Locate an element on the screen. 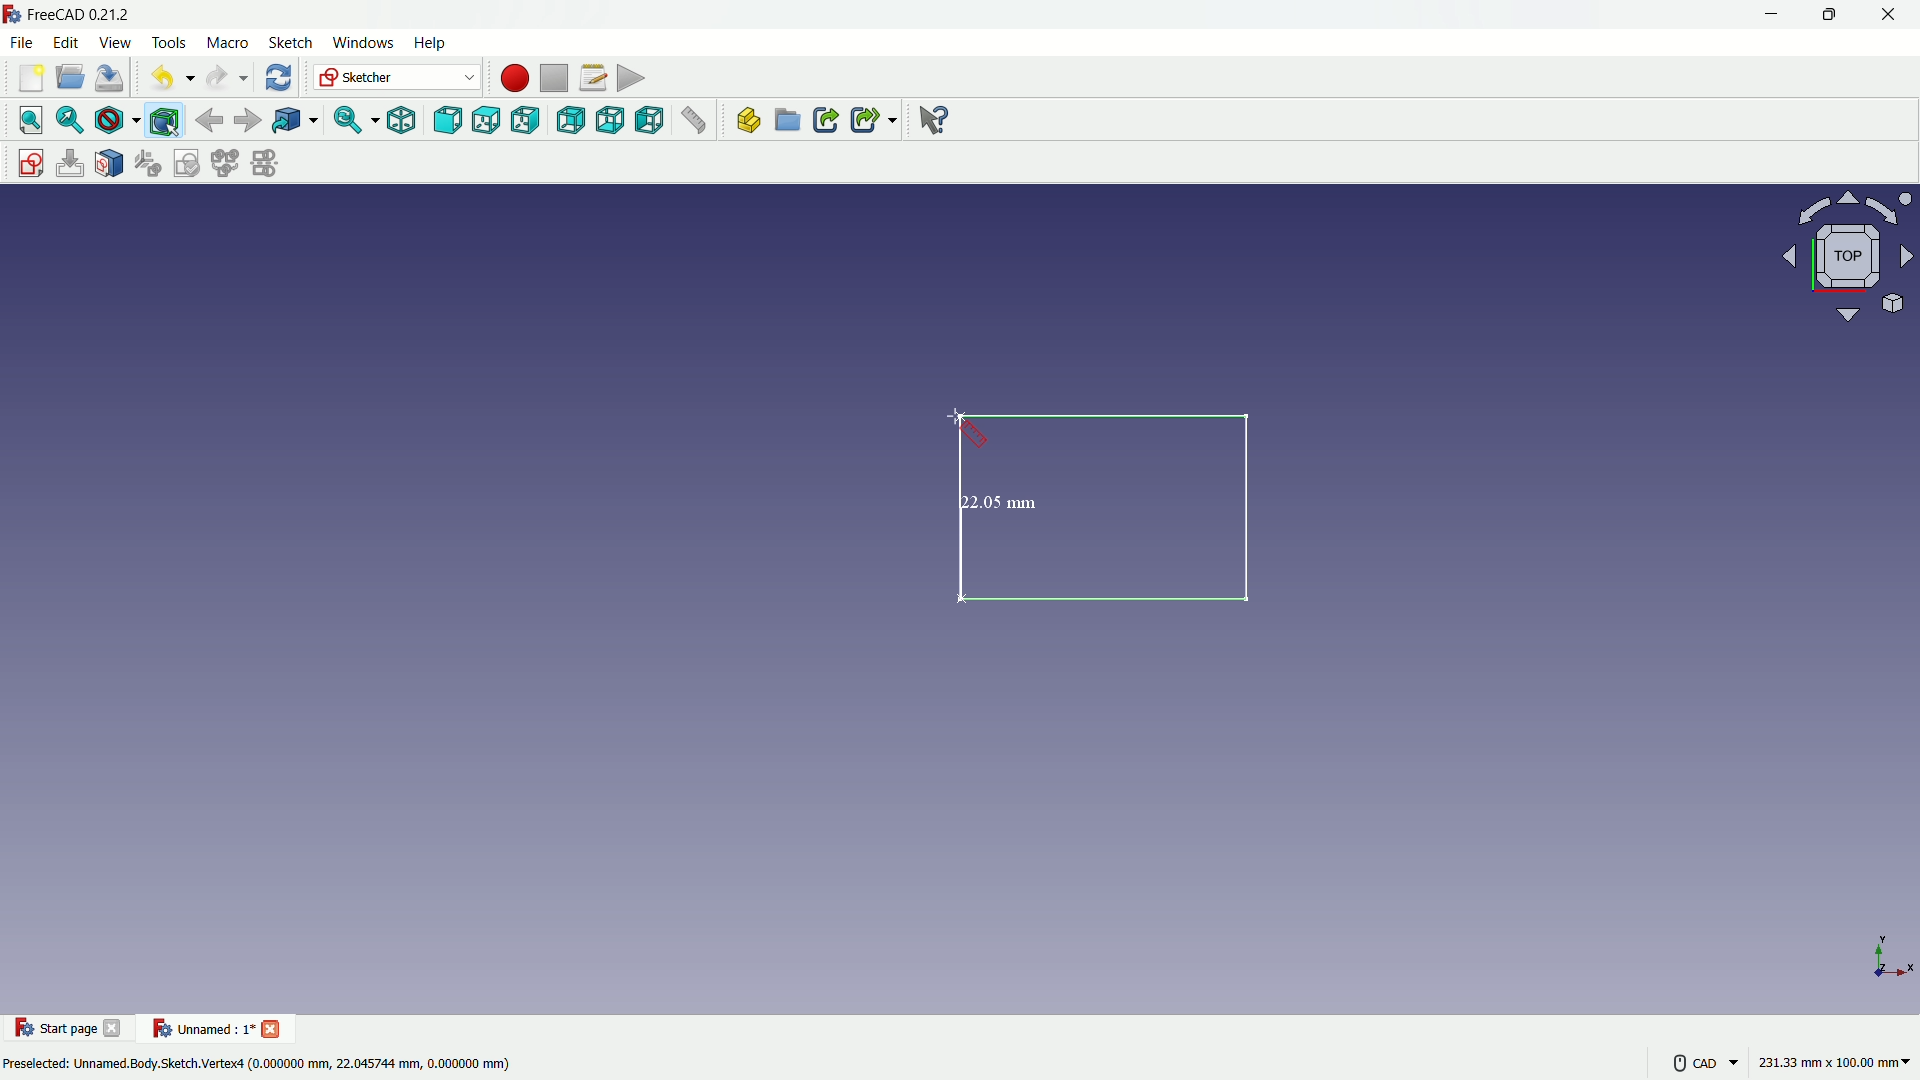 This screenshot has height=1080, width=1920. make sub link is located at coordinates (872, 120).